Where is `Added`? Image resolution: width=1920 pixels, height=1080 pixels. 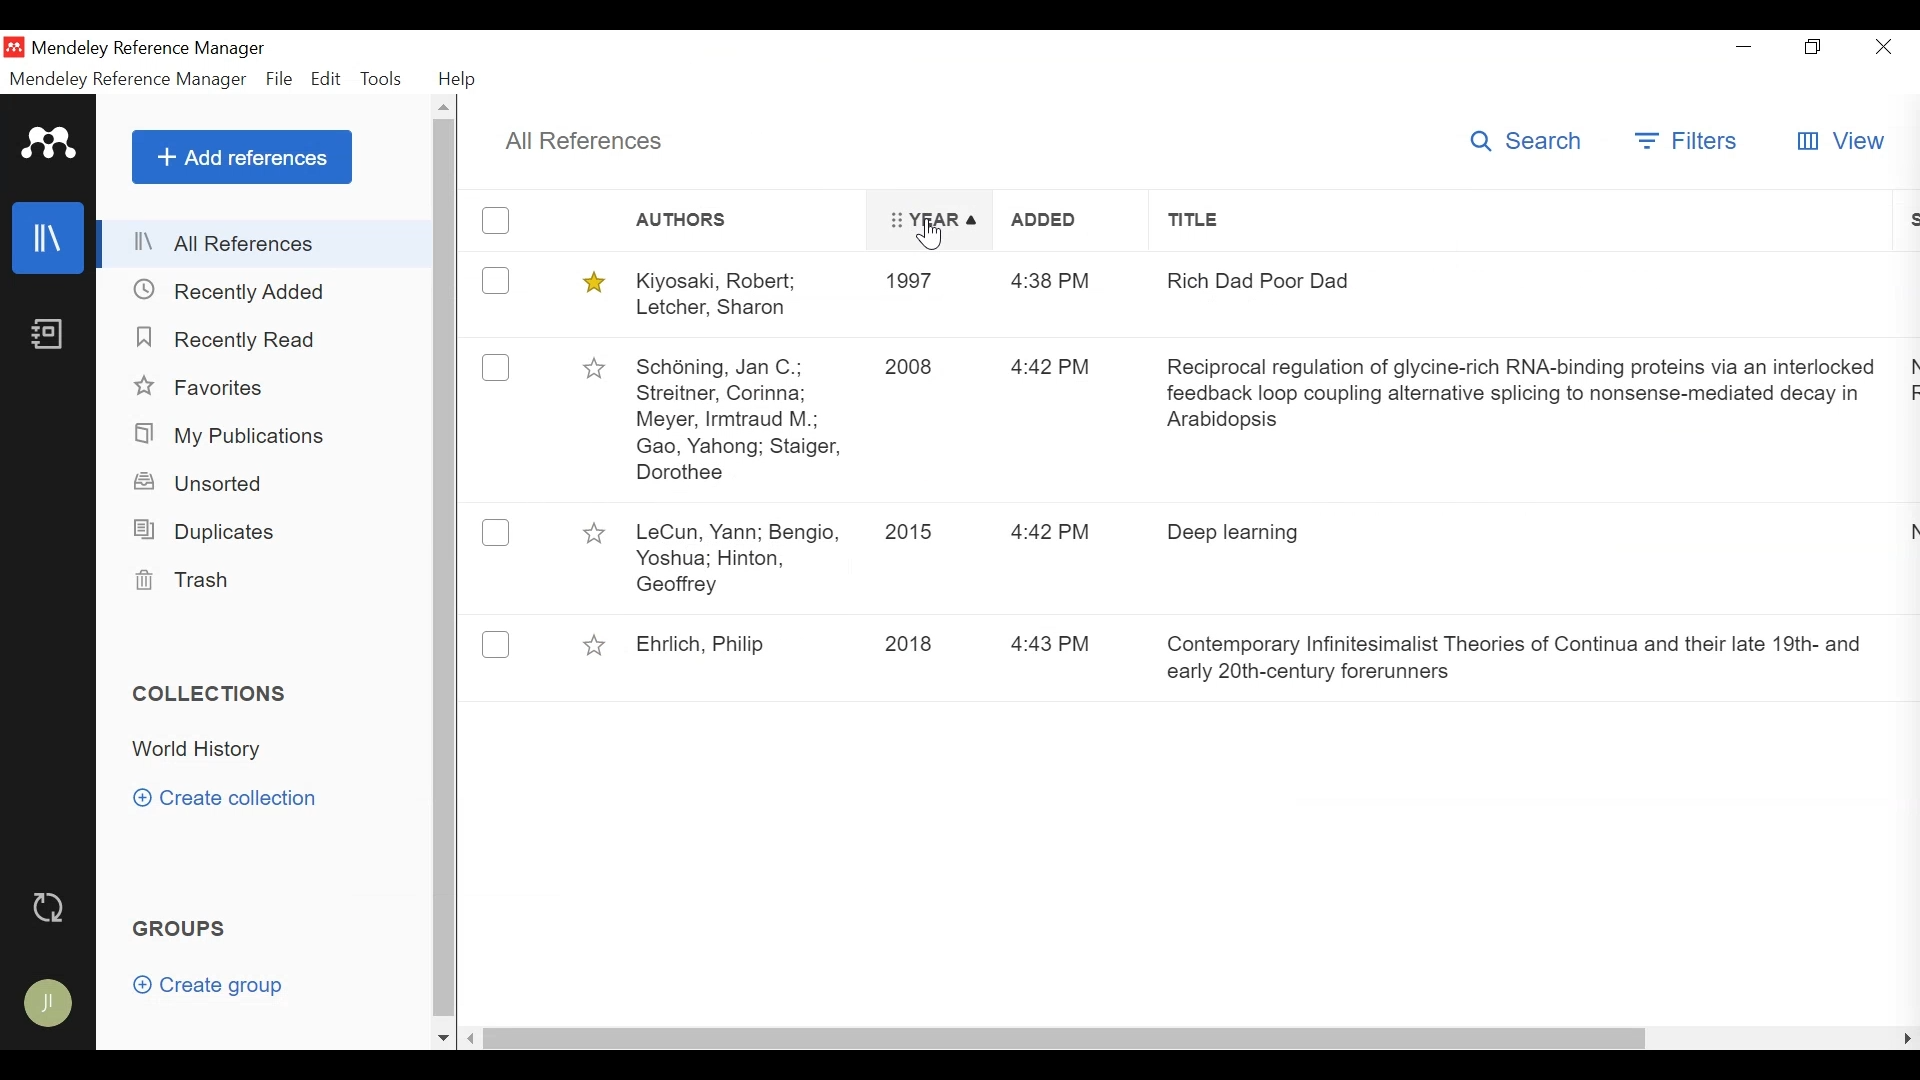 Added is located at coordinates (1042, 222).